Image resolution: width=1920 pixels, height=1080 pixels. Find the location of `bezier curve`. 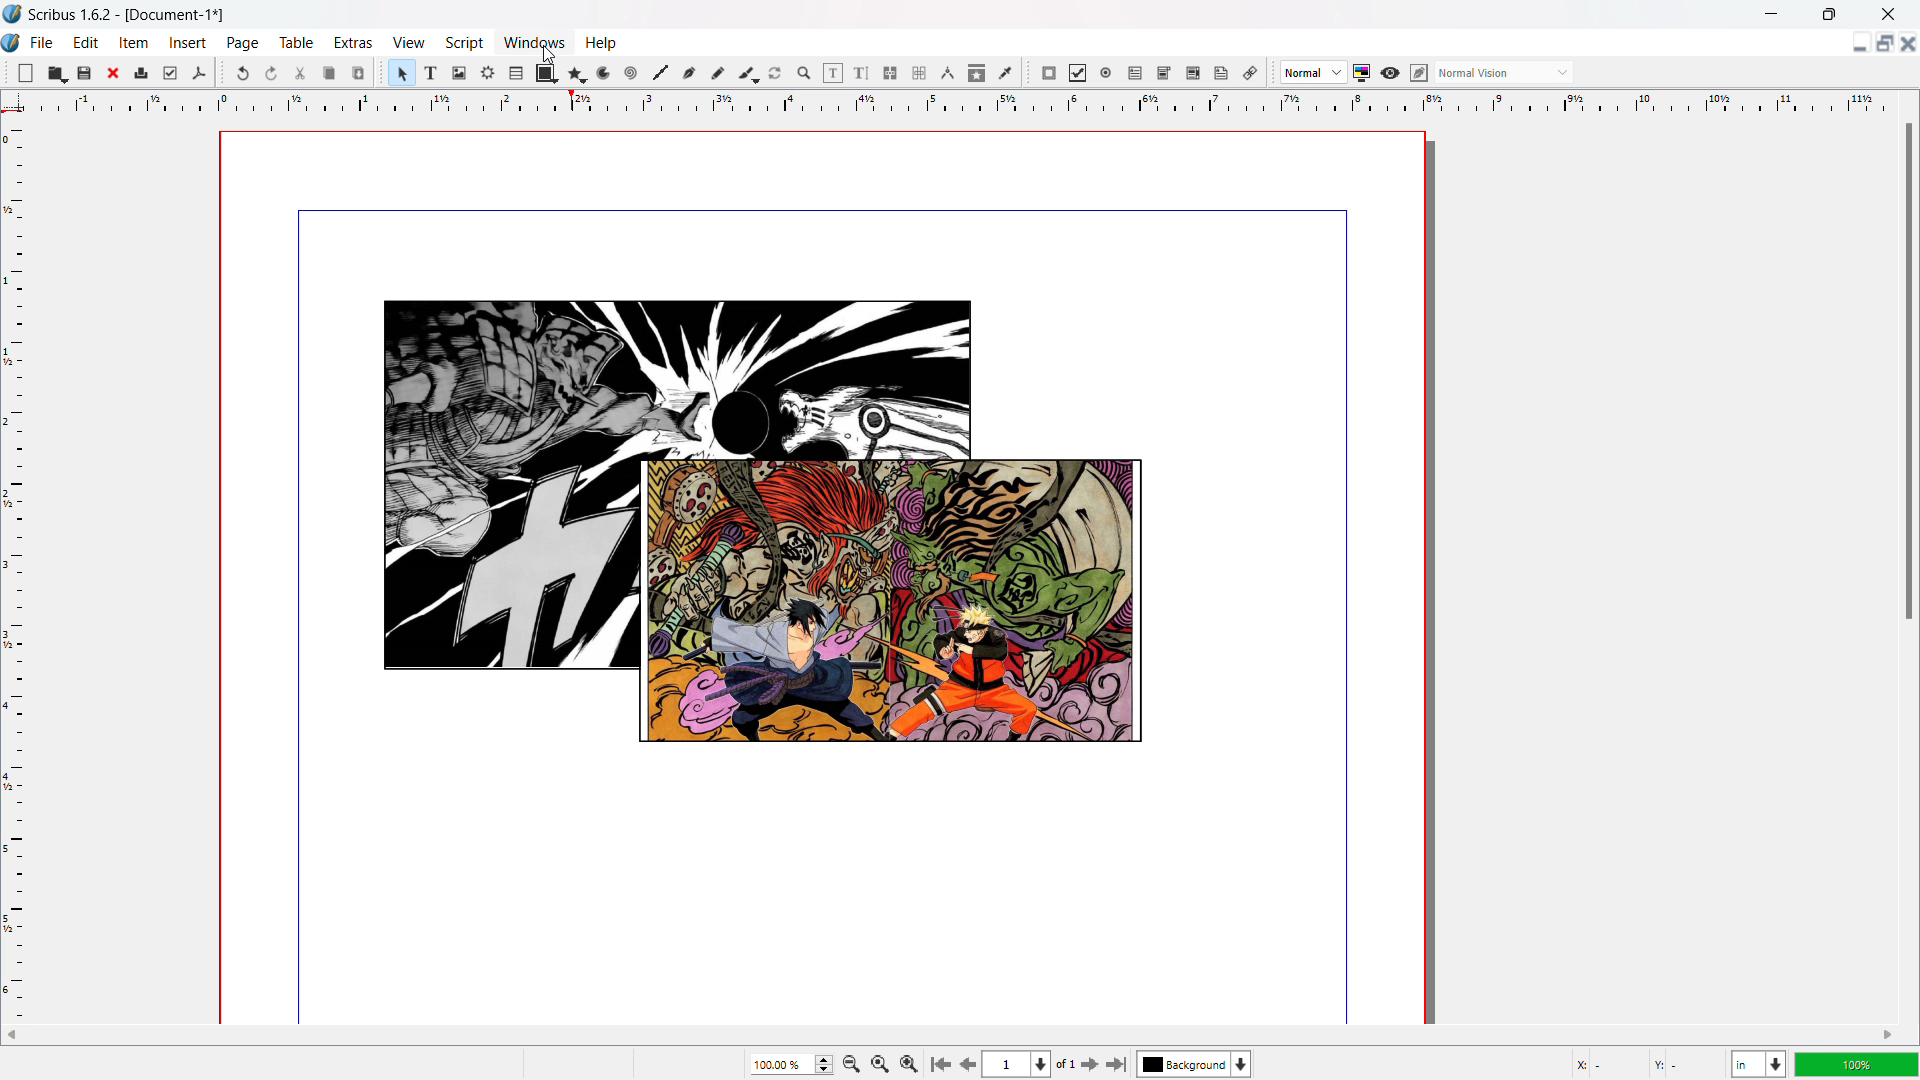

bezier curve is located at coordinates (689, 73).